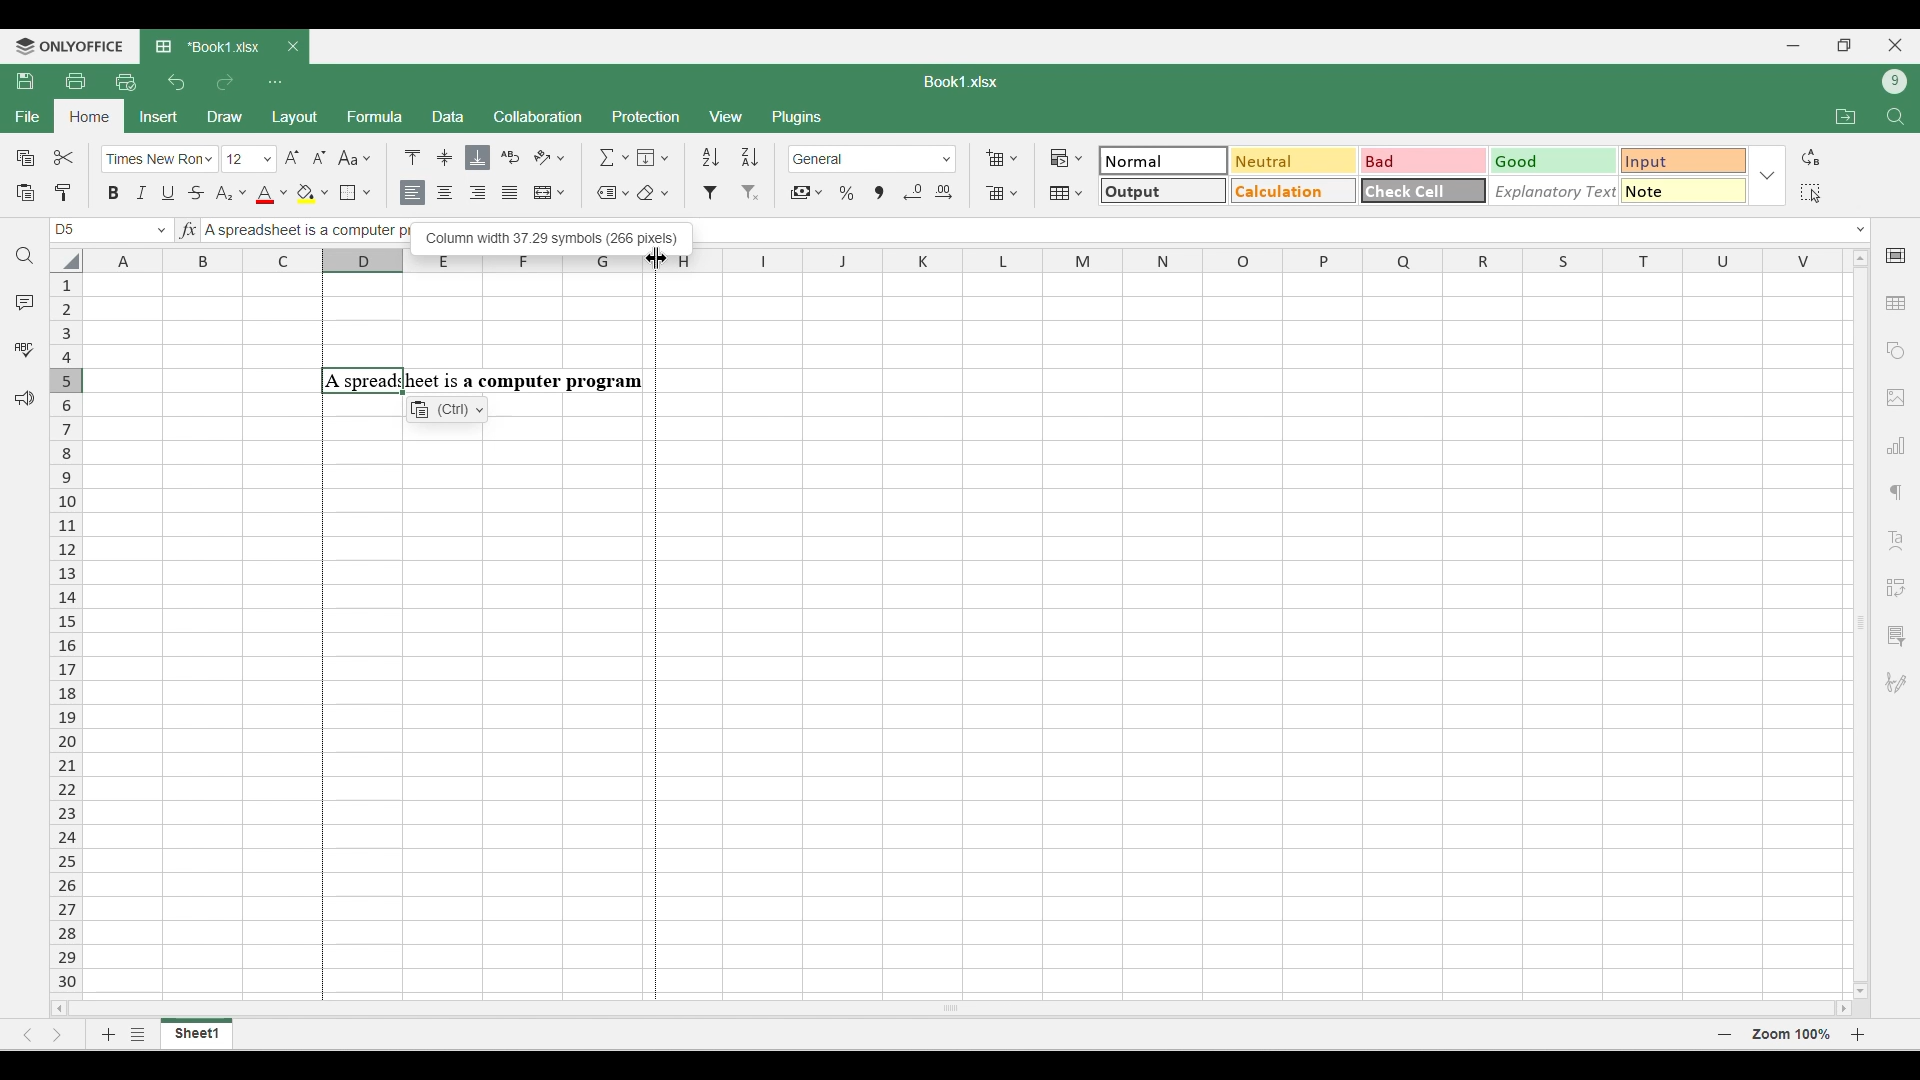 This screenshot has width=1920, height=1080. Describe the element at coordinates (1845, 45) in the screenshot. I see `Show in smaller tab` at that location.